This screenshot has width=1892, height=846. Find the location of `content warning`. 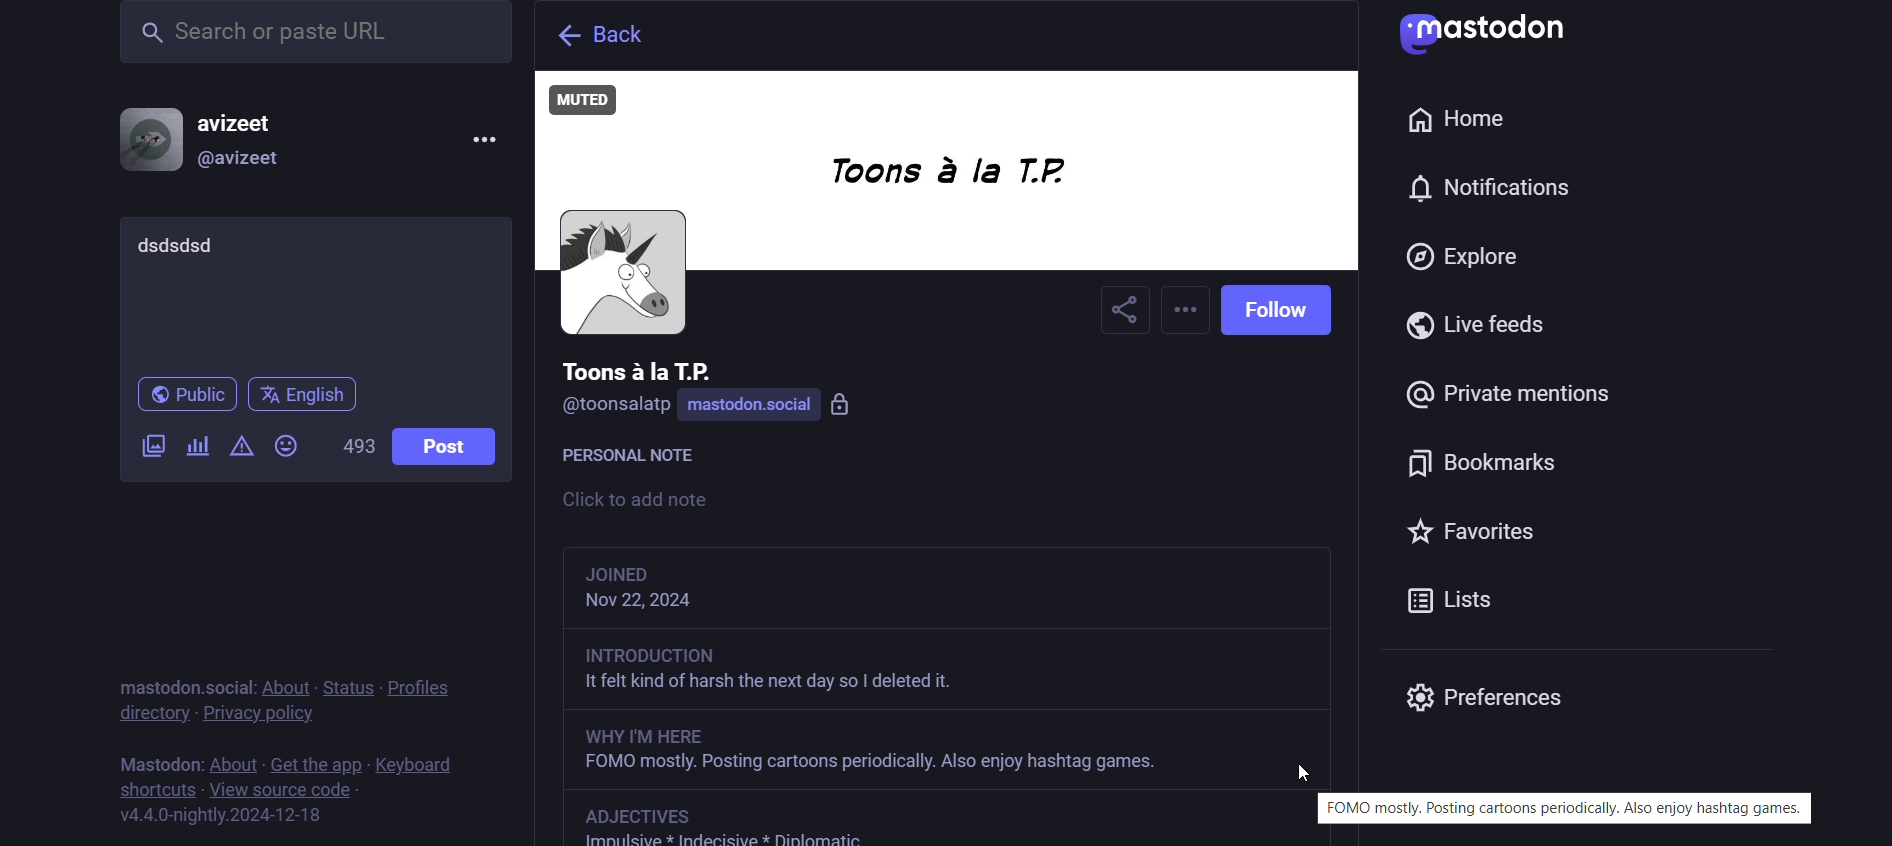

content warning is located at coordinates (239, 449).